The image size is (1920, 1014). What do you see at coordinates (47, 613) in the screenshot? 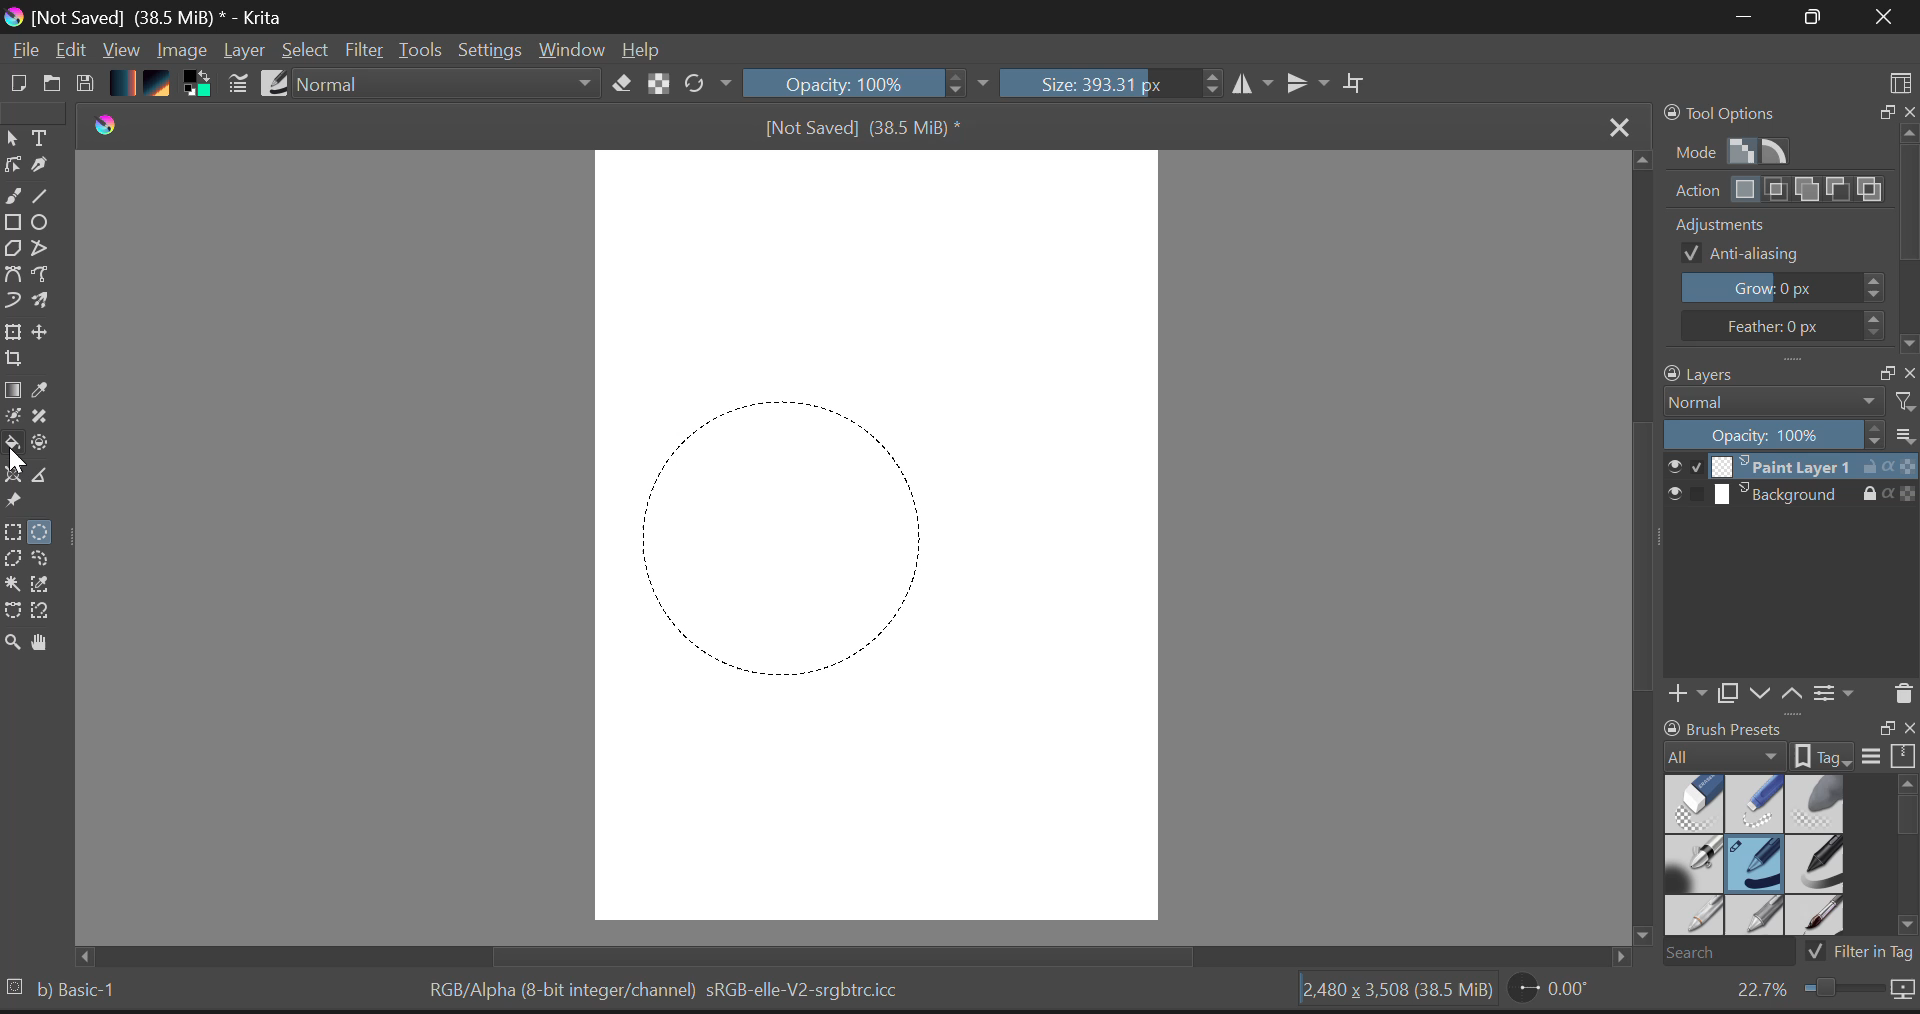
I see `Magnetic Selection` at bounding box center [47, 613].